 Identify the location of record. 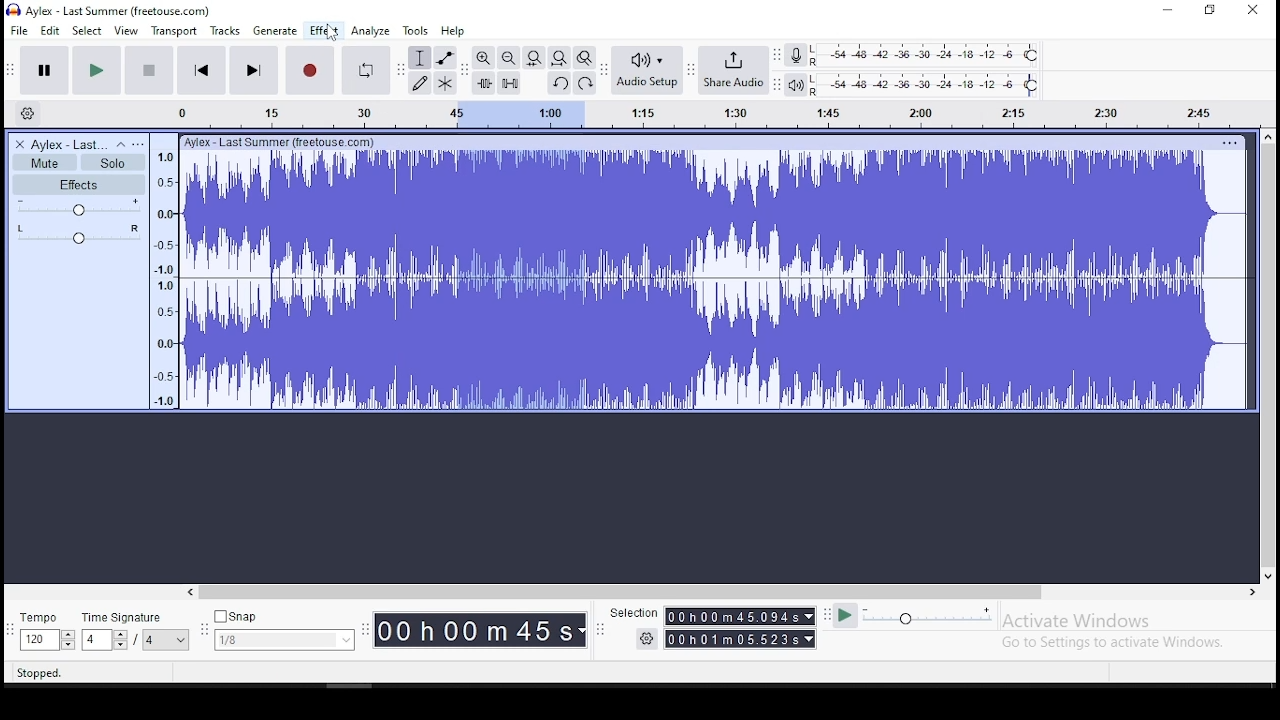
(312, 70).